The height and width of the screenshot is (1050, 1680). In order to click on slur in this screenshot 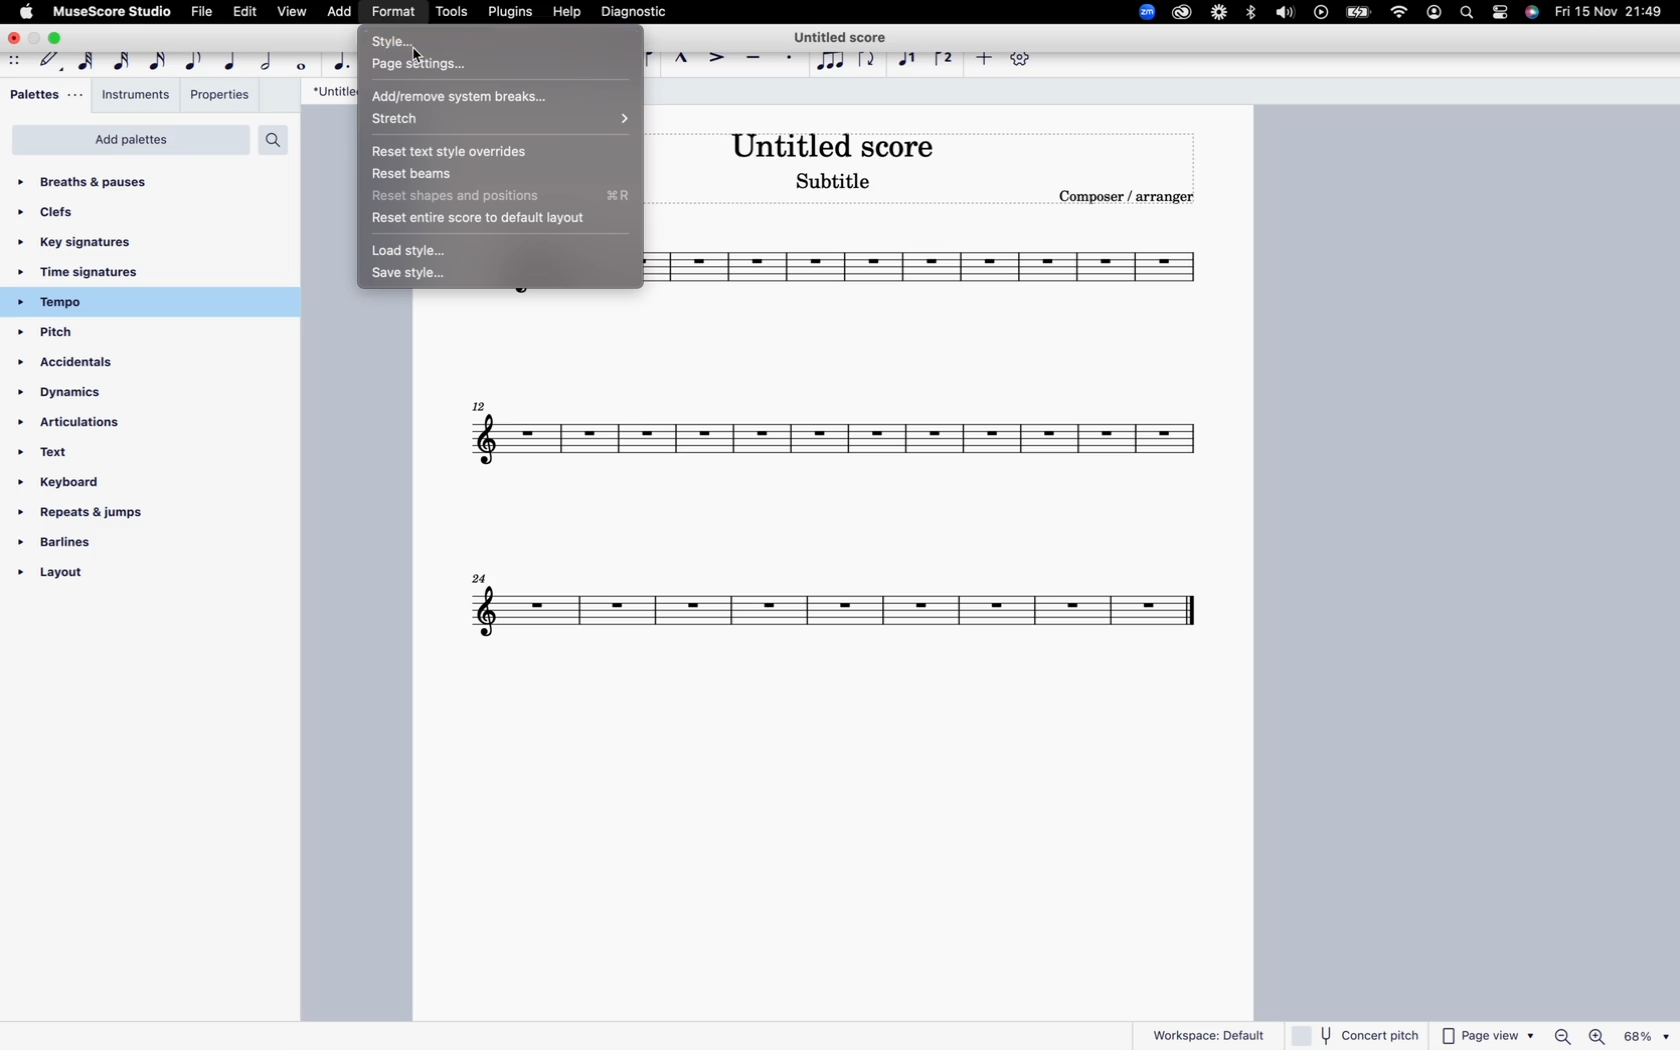, I will do `click(641, 58)`.